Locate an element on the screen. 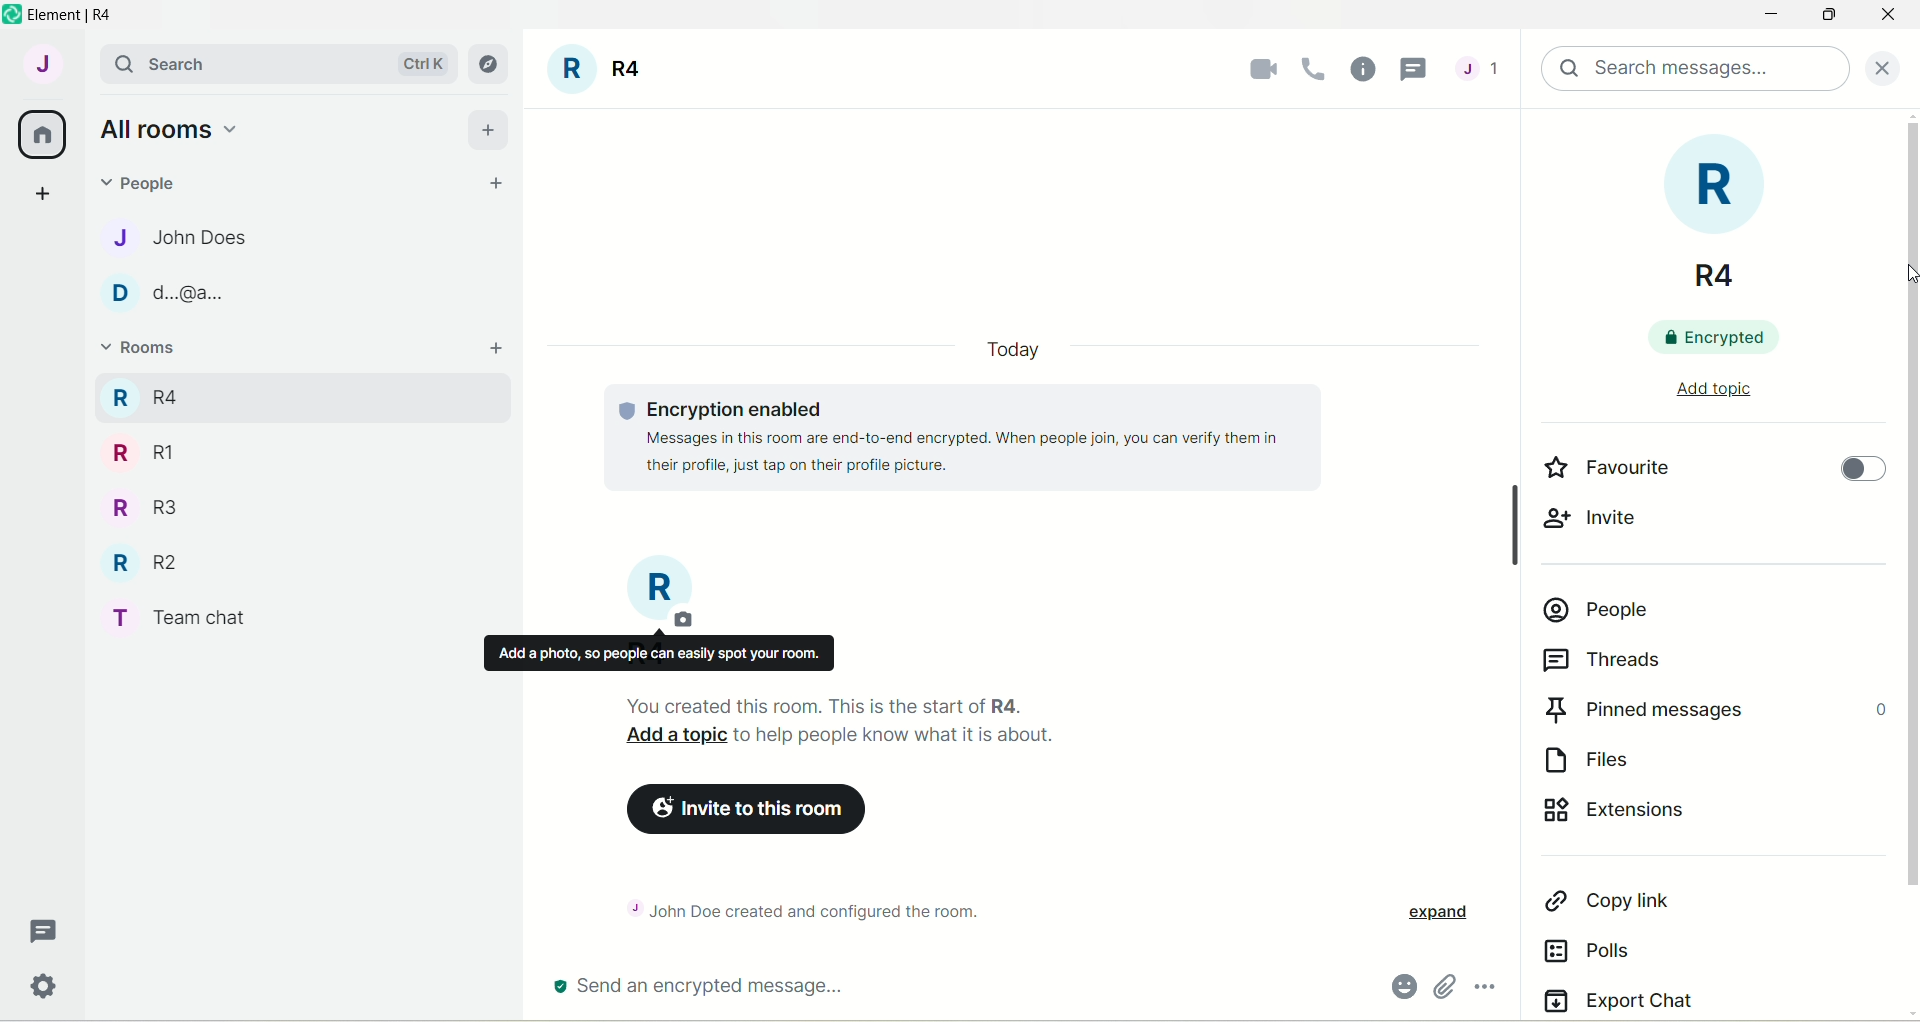 This screenshot has height=1022, width=1920. all rooms is located at coordinates (43, 135).